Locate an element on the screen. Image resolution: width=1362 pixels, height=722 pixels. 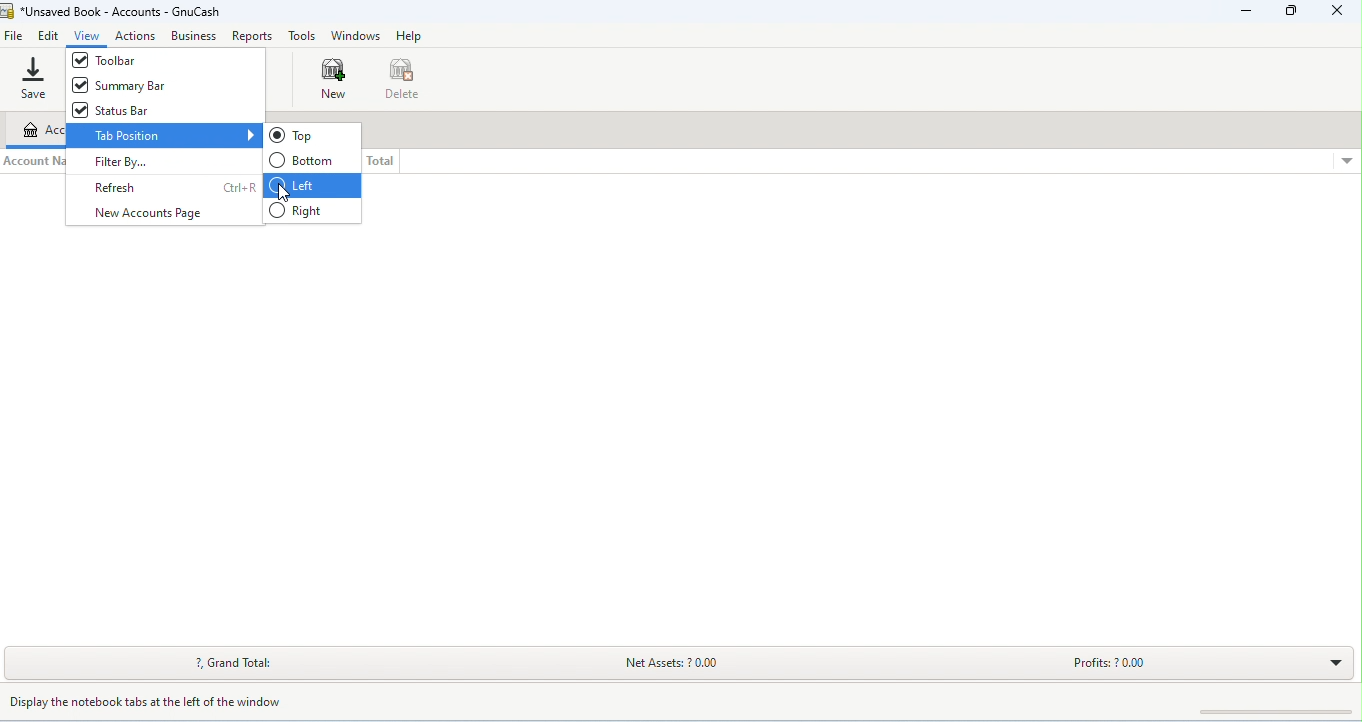
filter by is located at coordinates (123, 164).